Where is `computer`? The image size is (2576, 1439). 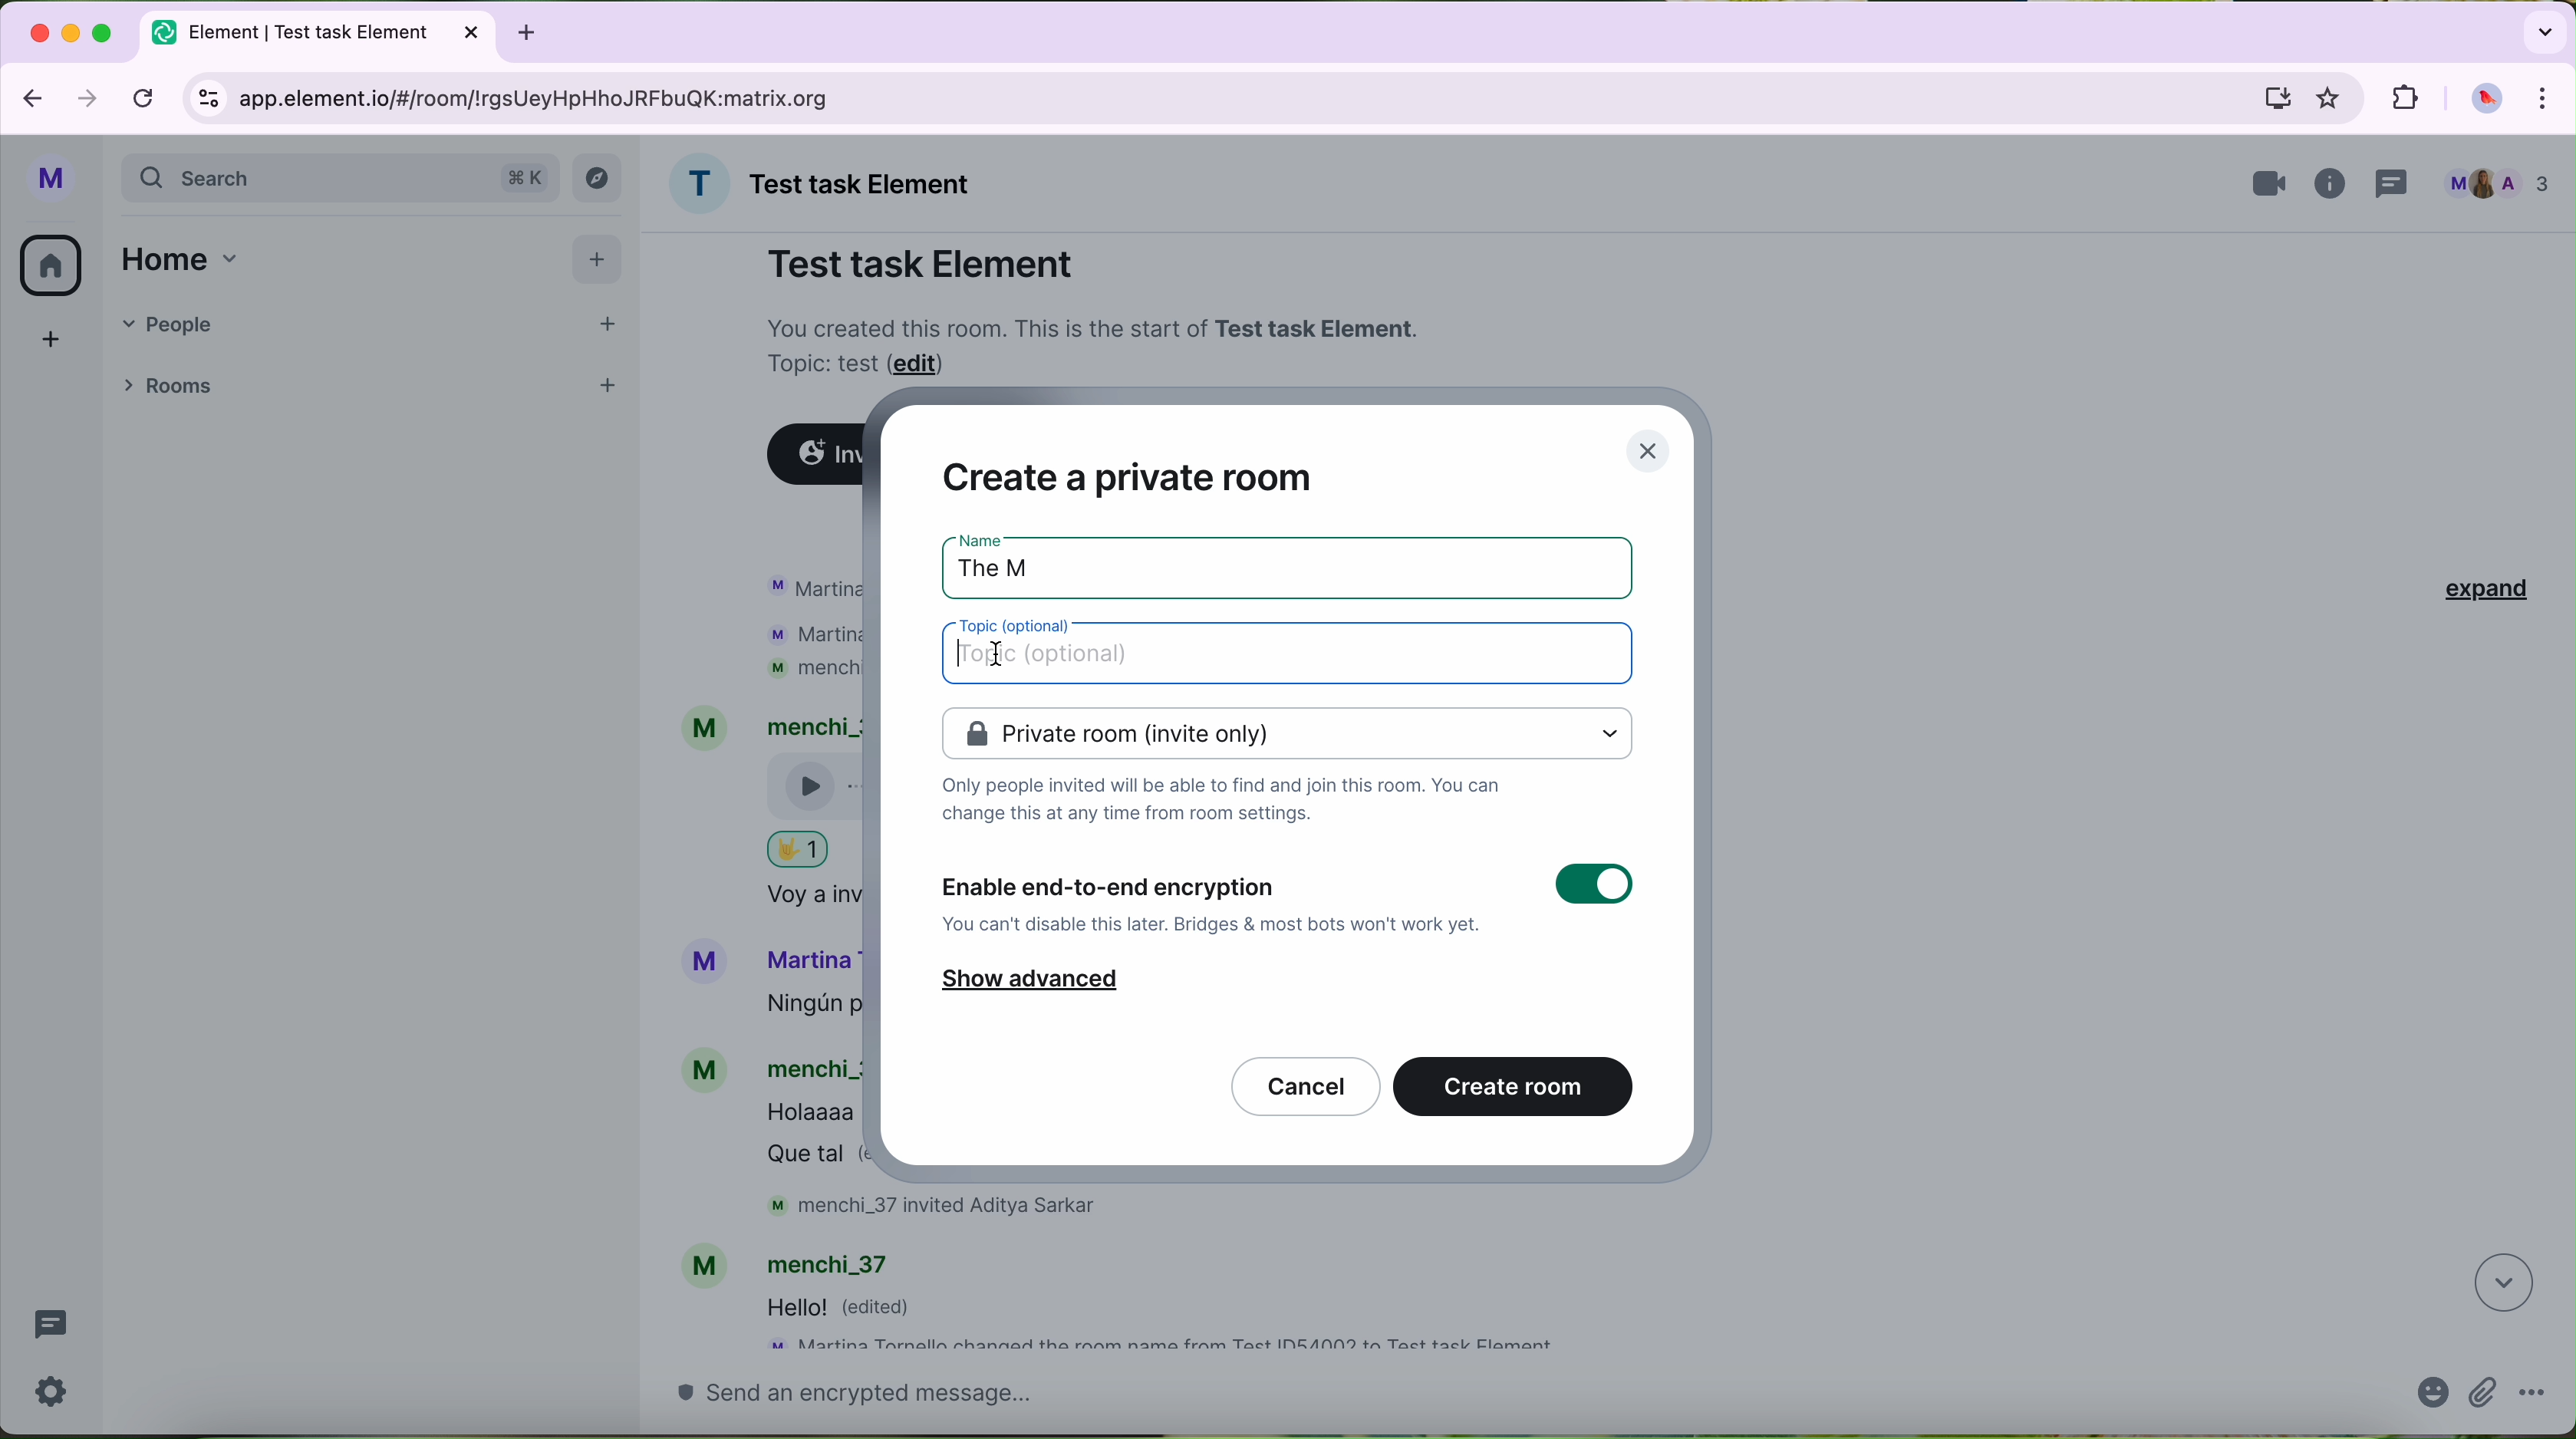 computer is located at coordinates (2276, 97).